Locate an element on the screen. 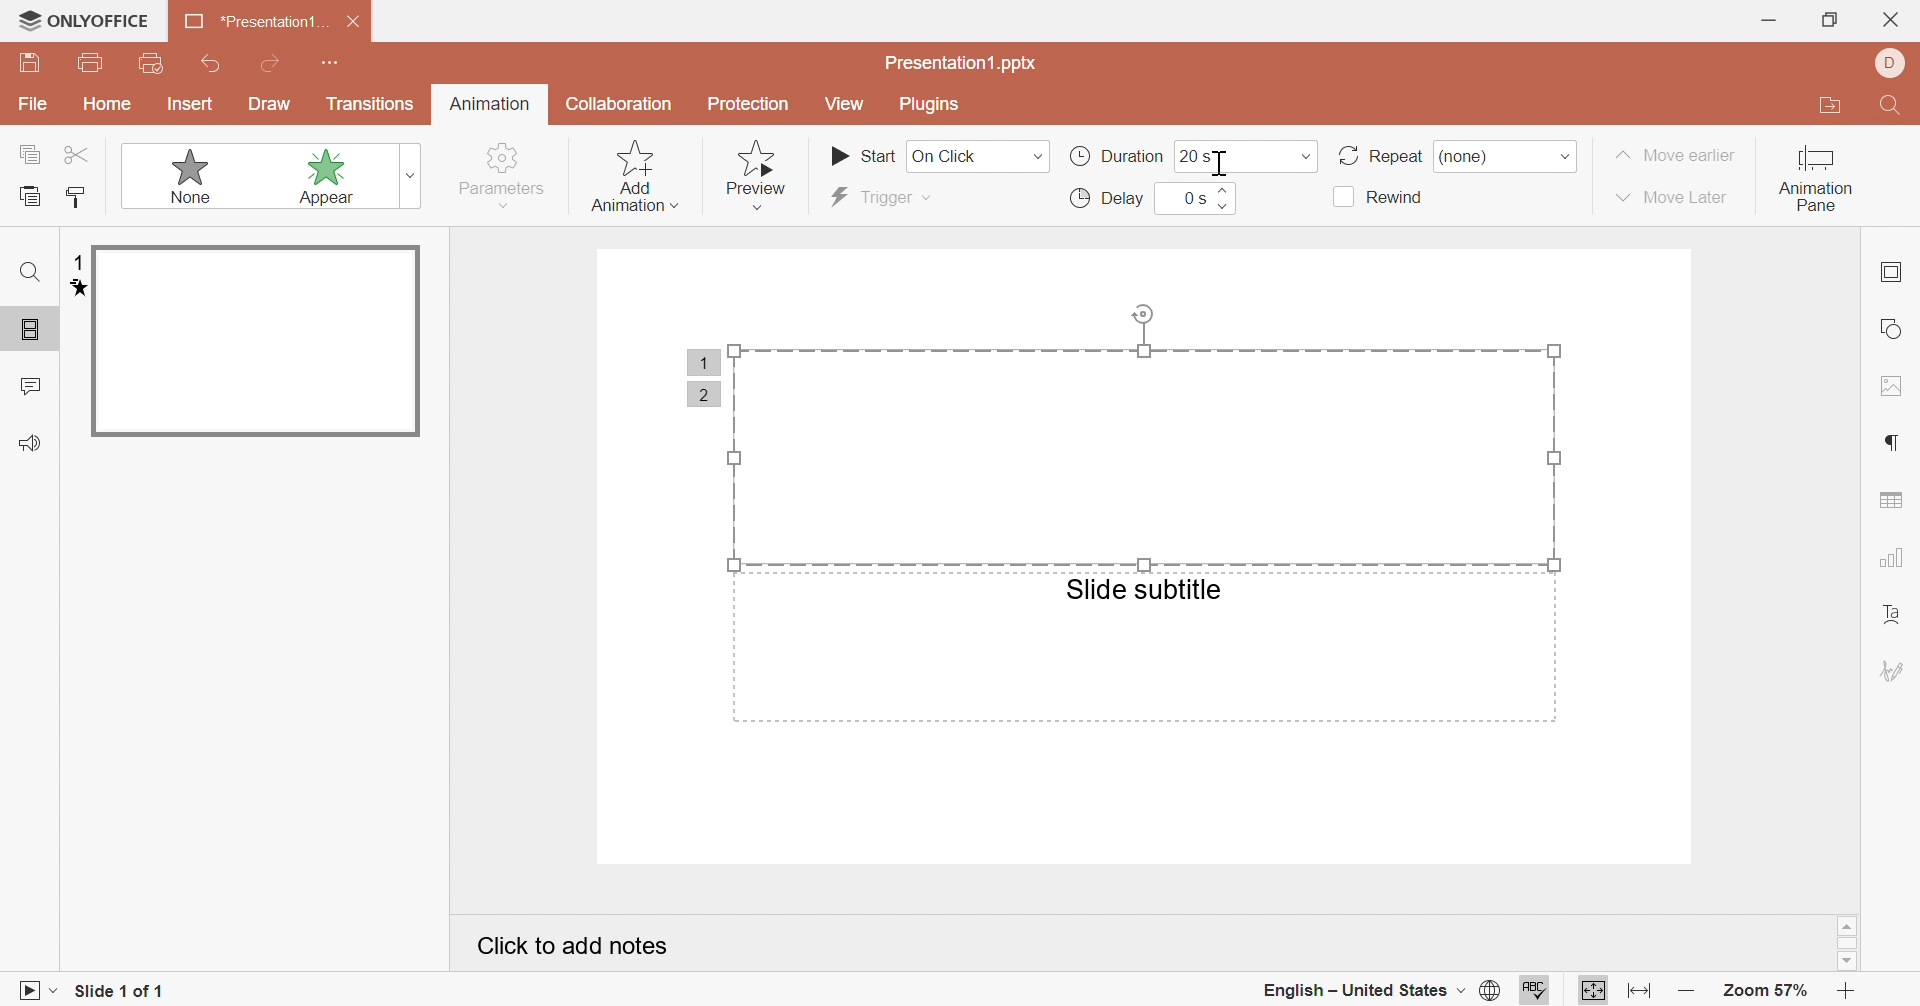  fit to page is located at coordinates (1594, 993).